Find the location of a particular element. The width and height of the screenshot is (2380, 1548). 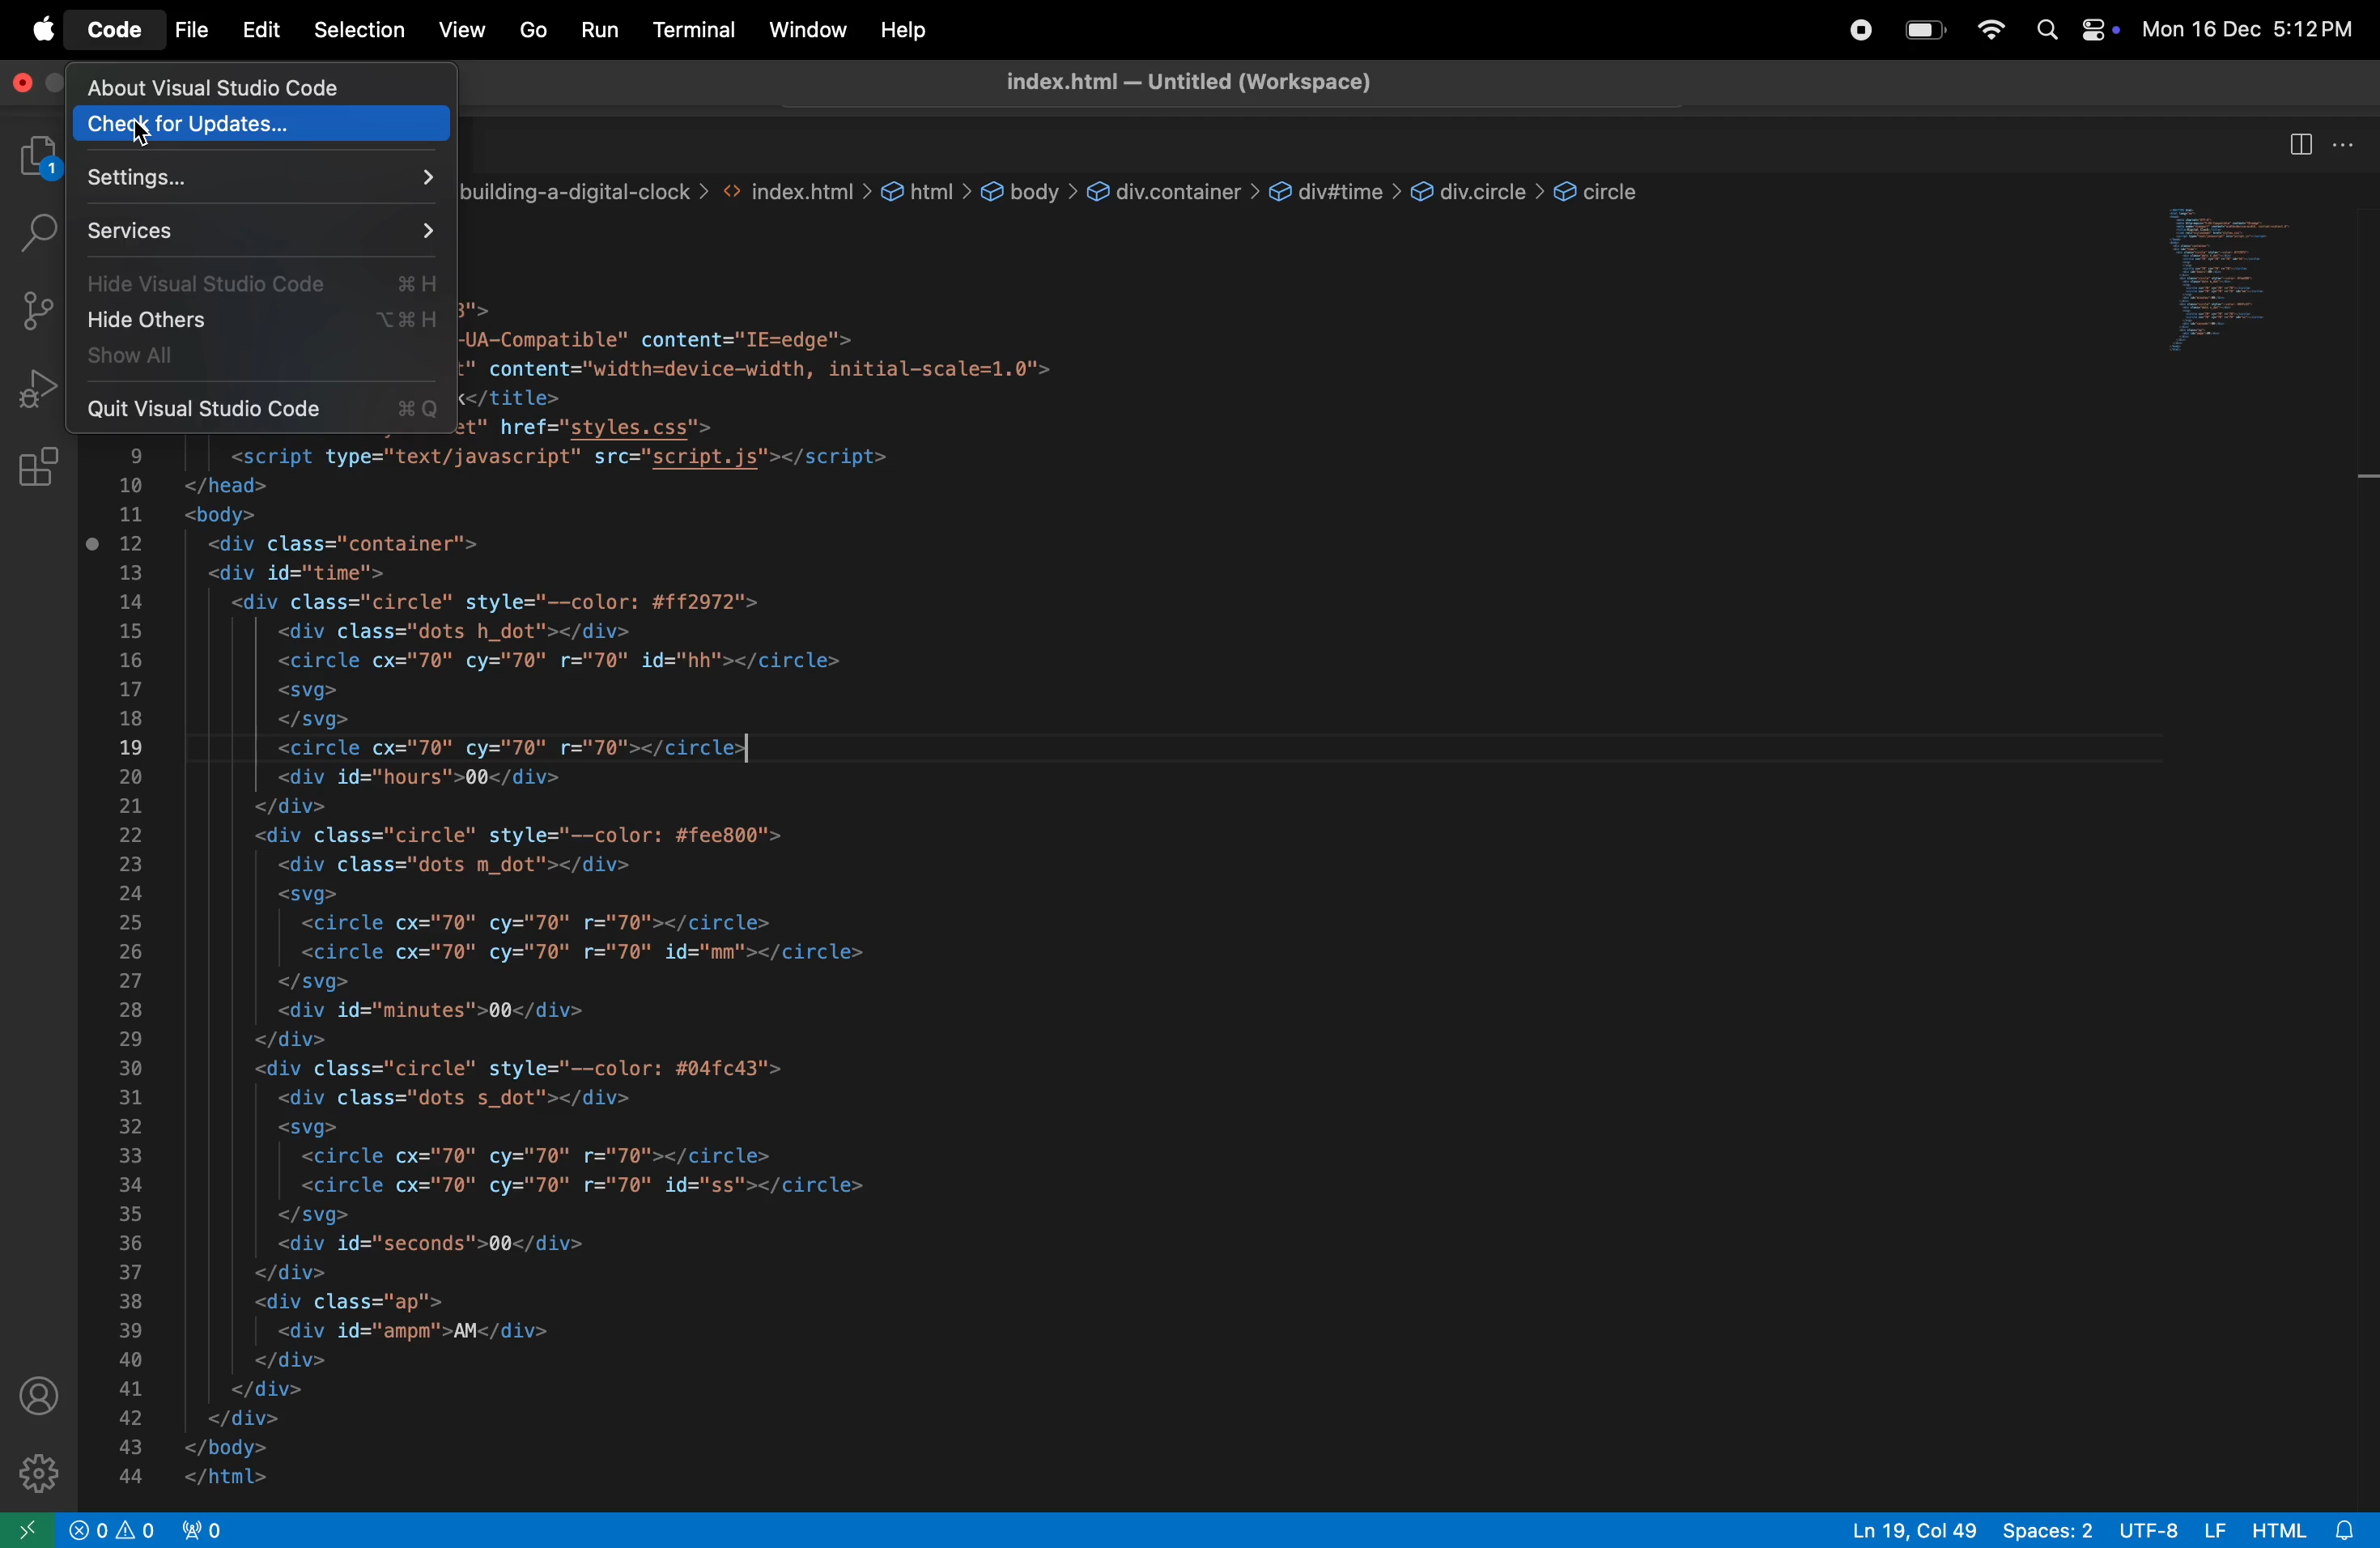

| <div class="dots h_dot"></div> is located at coordinates (450, 634).